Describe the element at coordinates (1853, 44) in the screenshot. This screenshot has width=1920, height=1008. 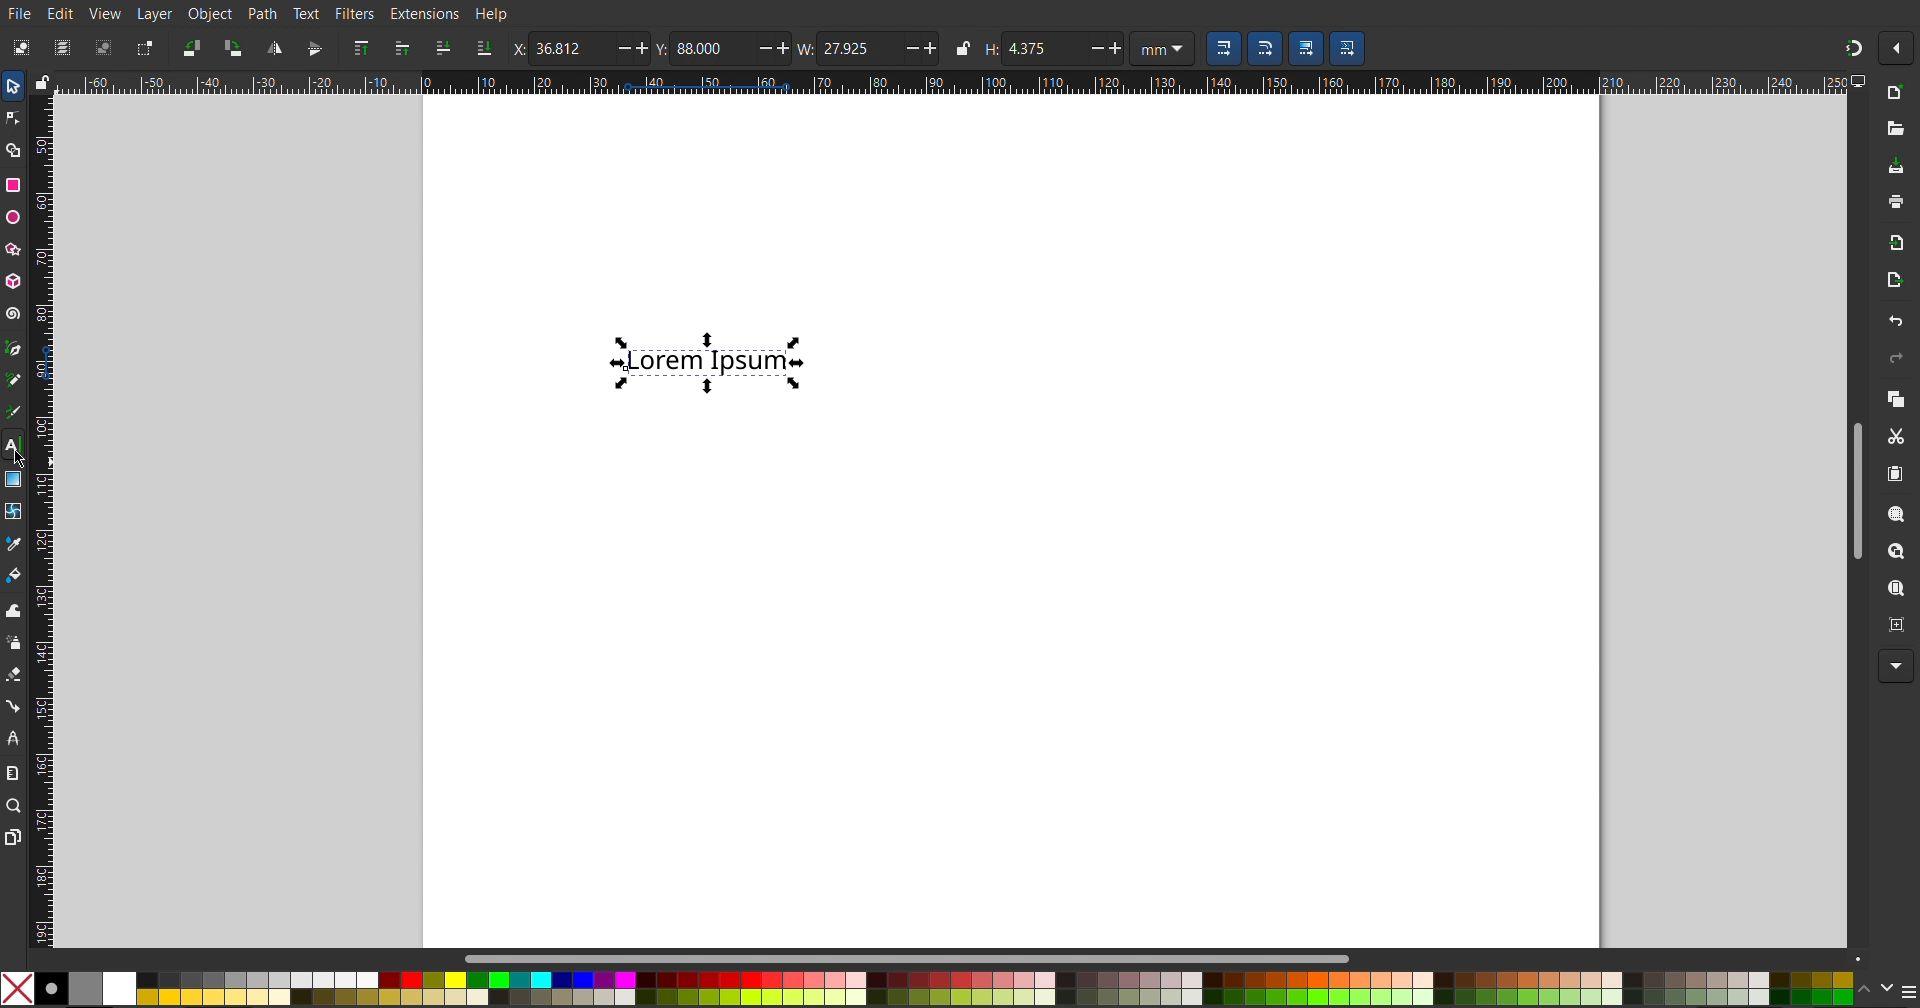
I see `Snapping` at that location.